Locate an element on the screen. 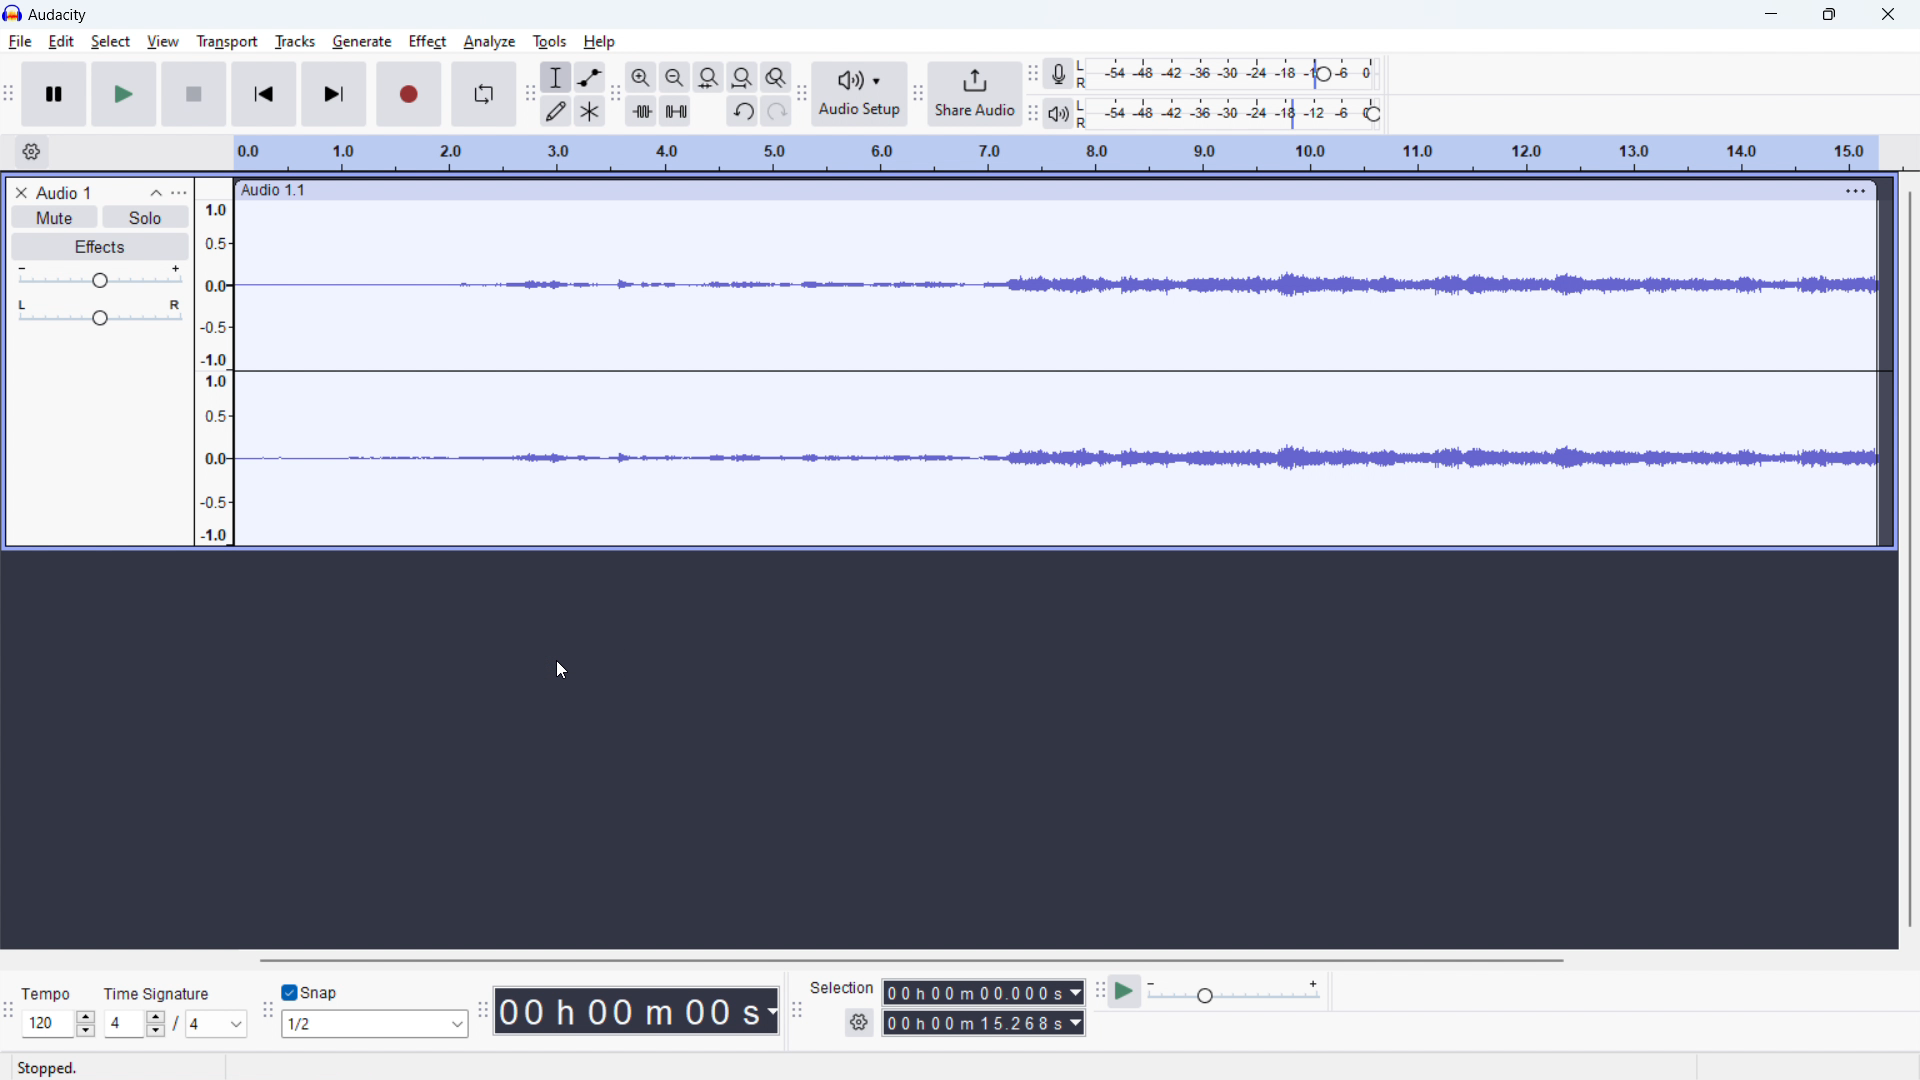 The height and width of the screenshot is (1080, 1920). view menu is located at coordinates (180, 193).